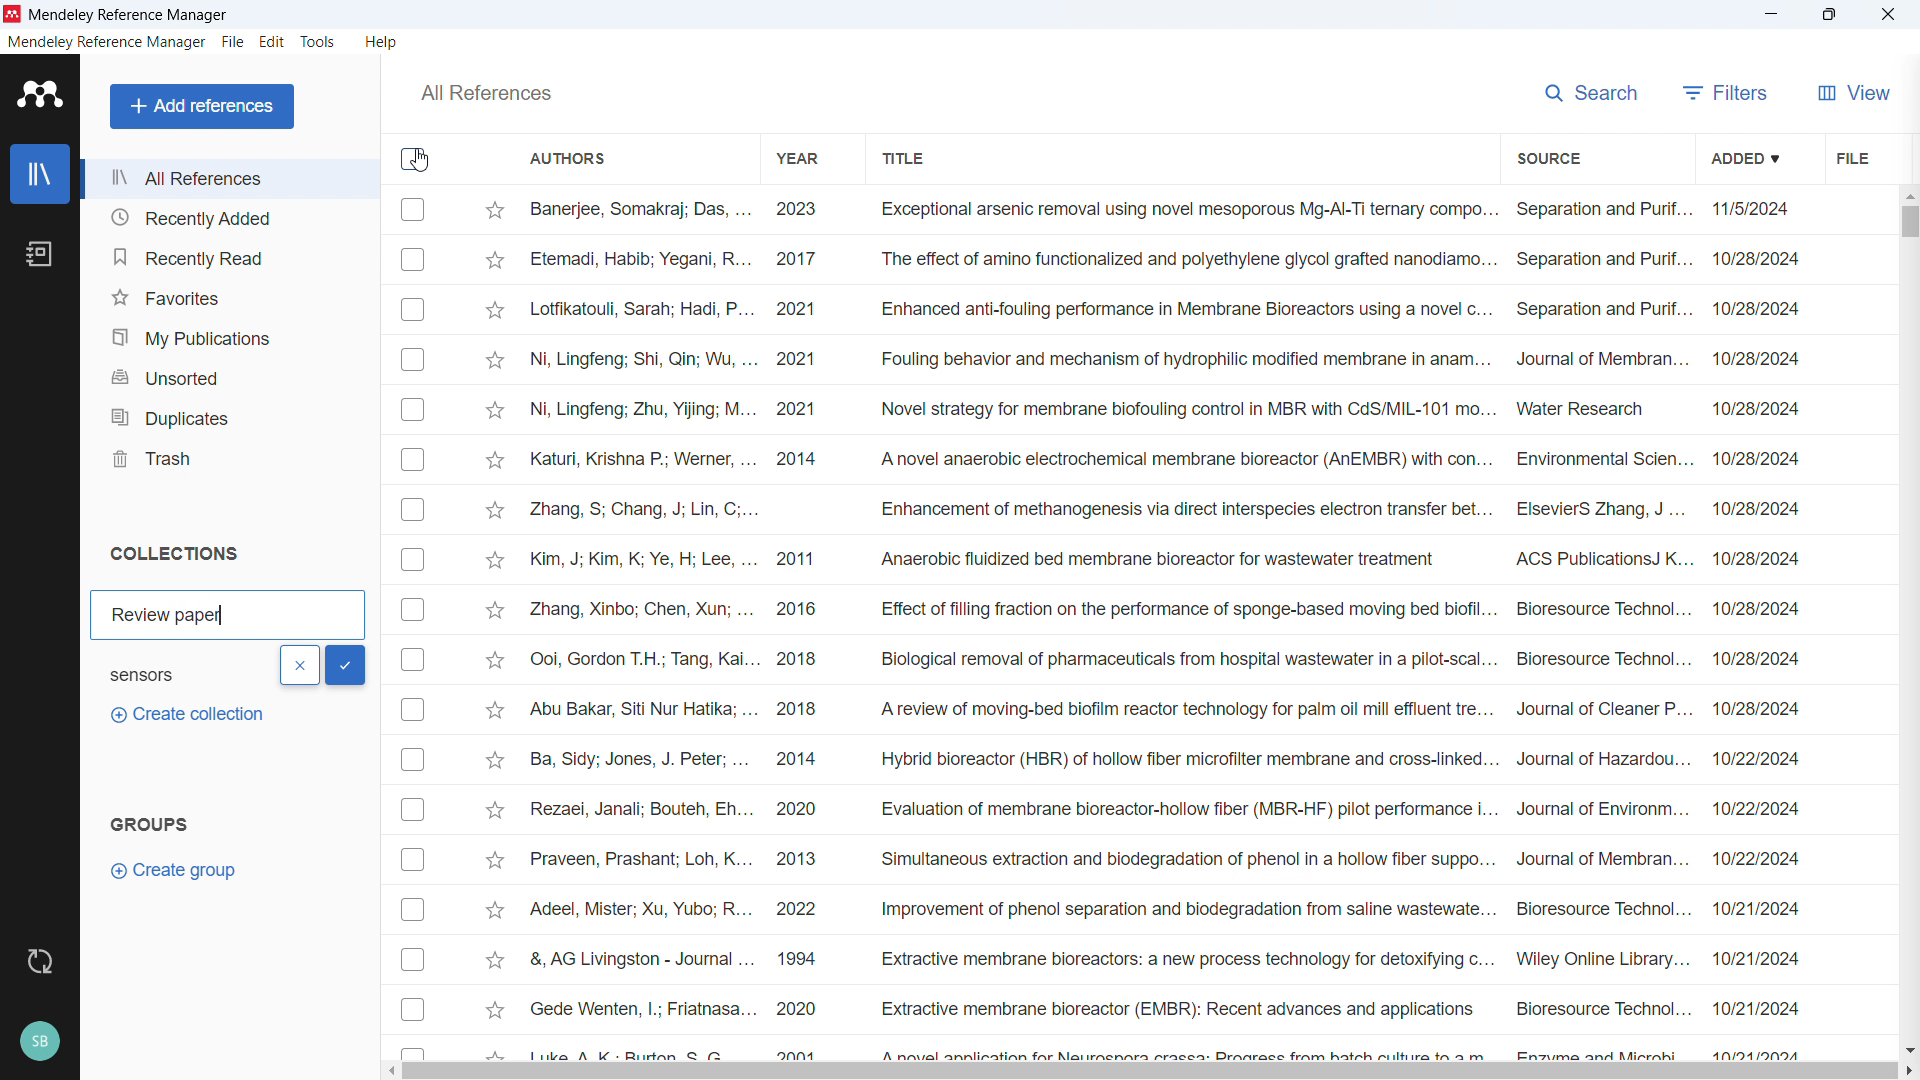 The height and width of the screenshot is (1080, 1920). Describe the element at coordinates (395, 1071) in the screenshot. I see `Scroll left ` at that location.